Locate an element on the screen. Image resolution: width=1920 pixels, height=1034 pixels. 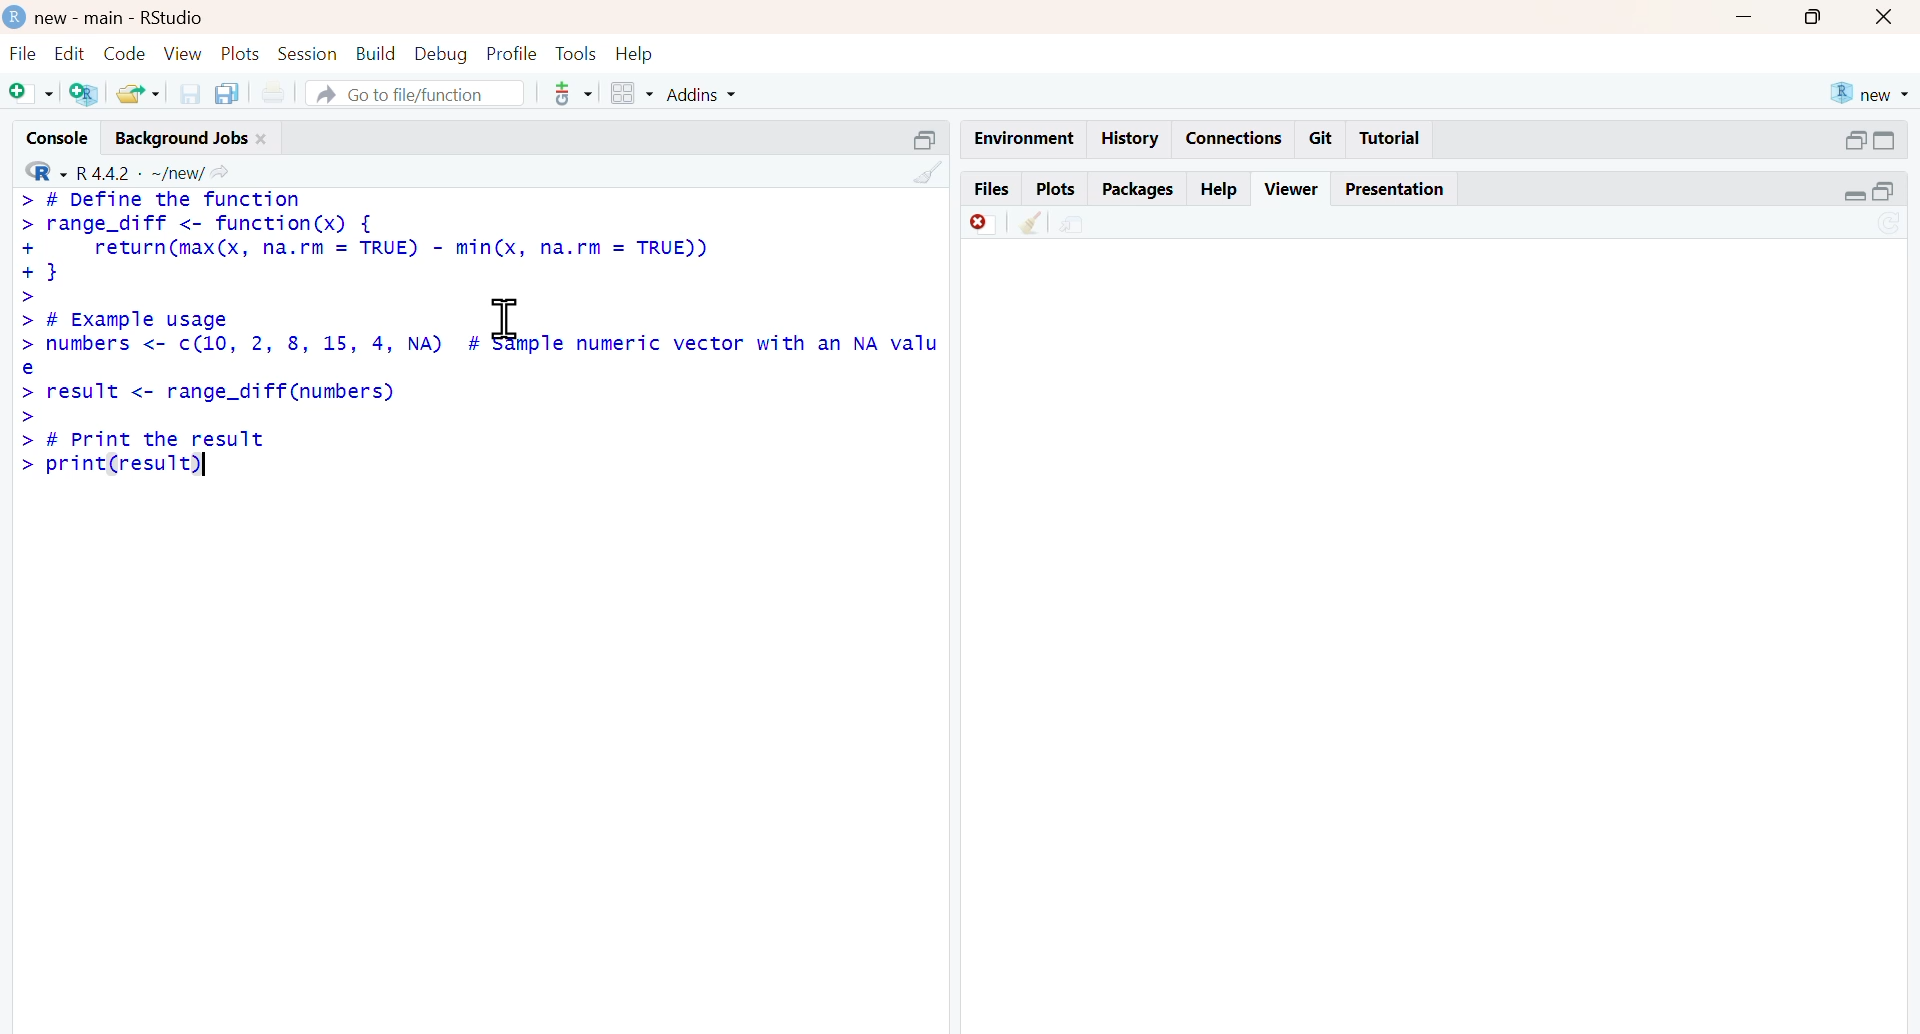
print is located at coordinates (274, 94).